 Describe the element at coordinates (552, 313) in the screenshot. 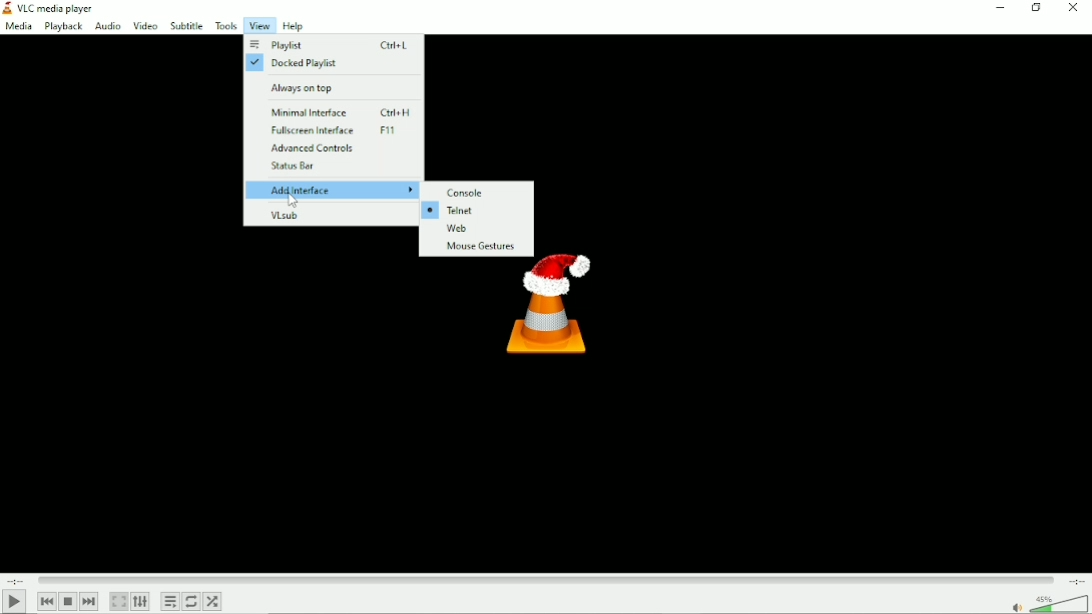

I see `Logo` at that location.